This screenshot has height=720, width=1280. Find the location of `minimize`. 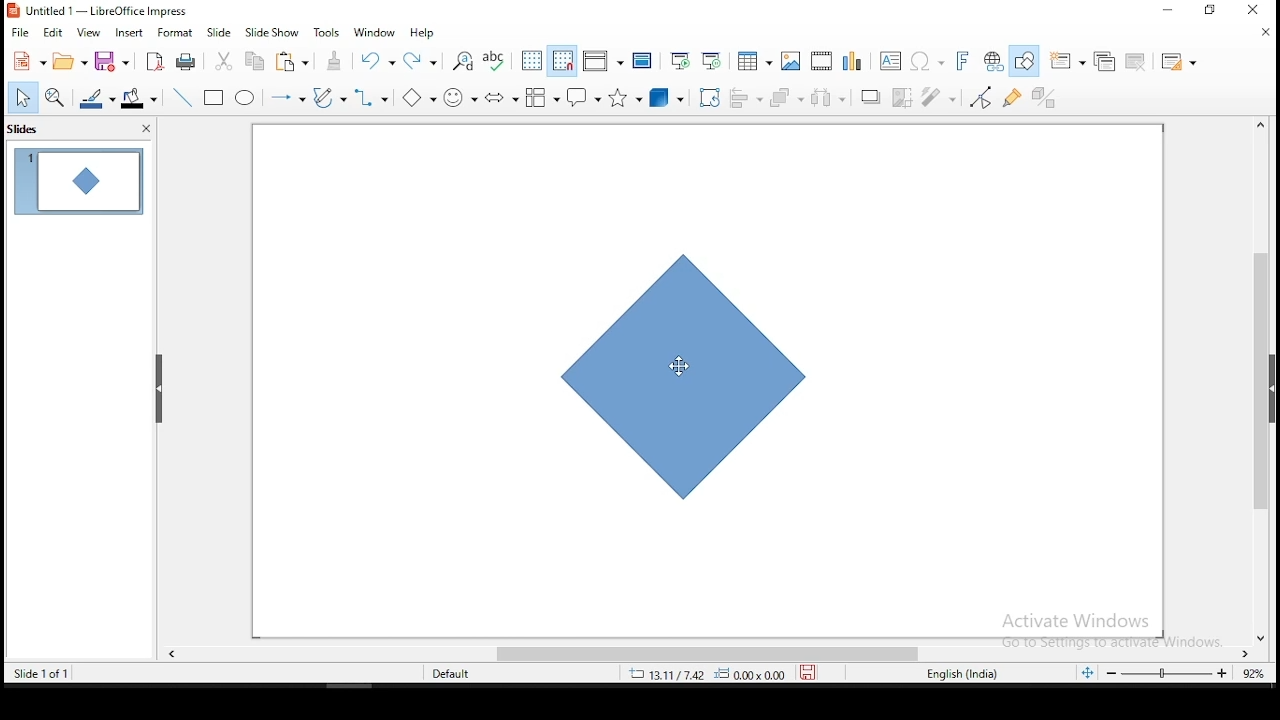

minimize is located at coordinates (1169, 11).